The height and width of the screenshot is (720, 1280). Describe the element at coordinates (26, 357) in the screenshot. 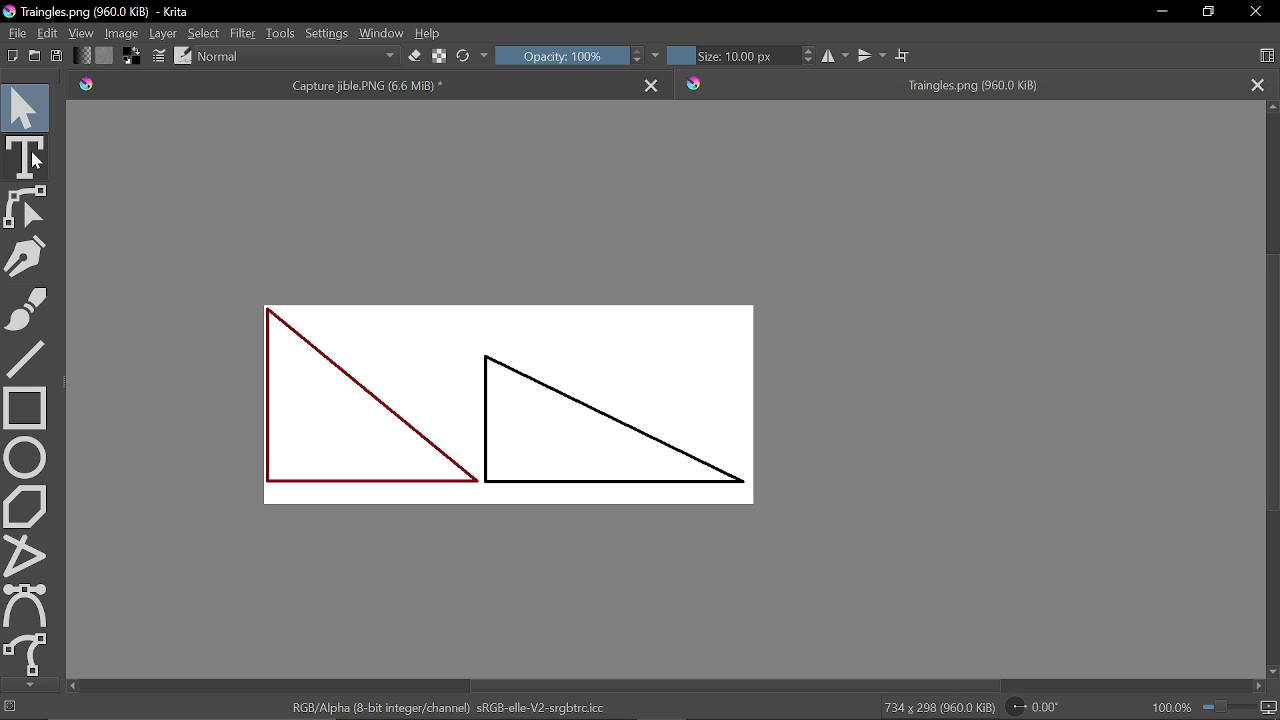

I see `Line tool` at that location.